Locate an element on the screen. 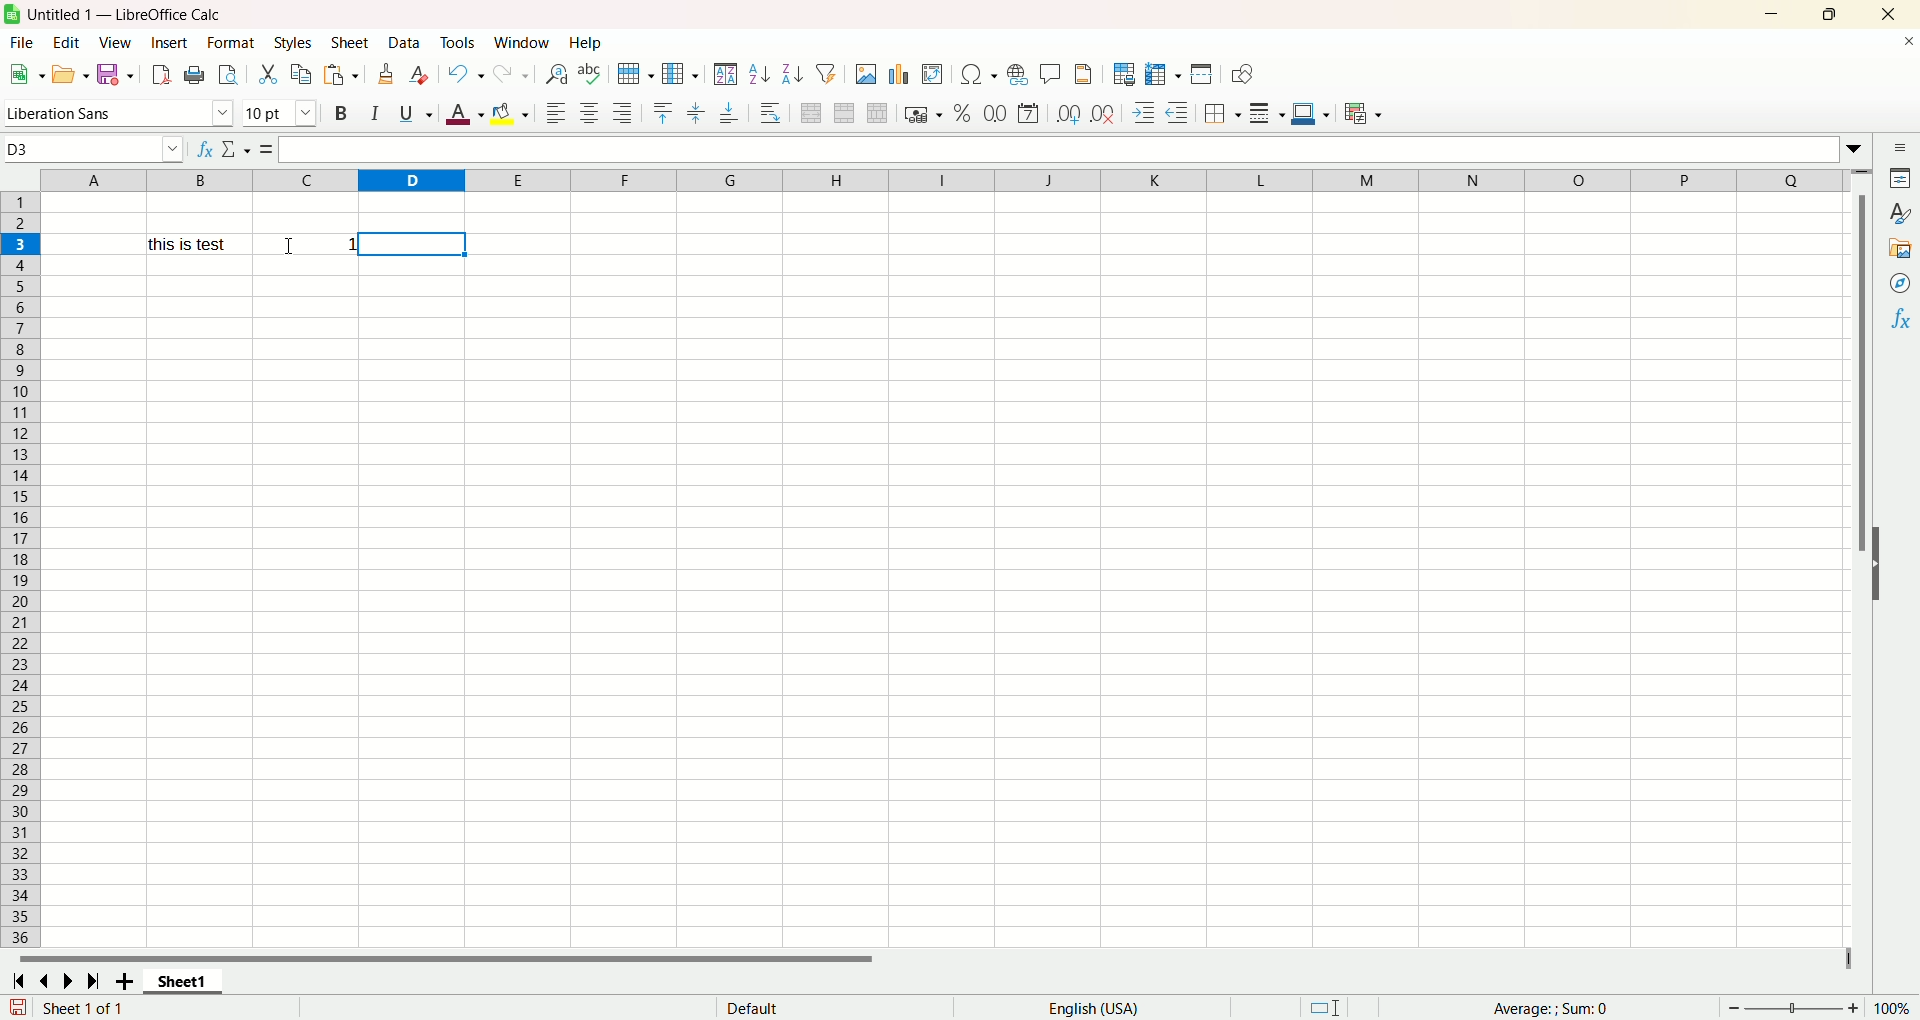  accept is located at coordinates (259, 151).